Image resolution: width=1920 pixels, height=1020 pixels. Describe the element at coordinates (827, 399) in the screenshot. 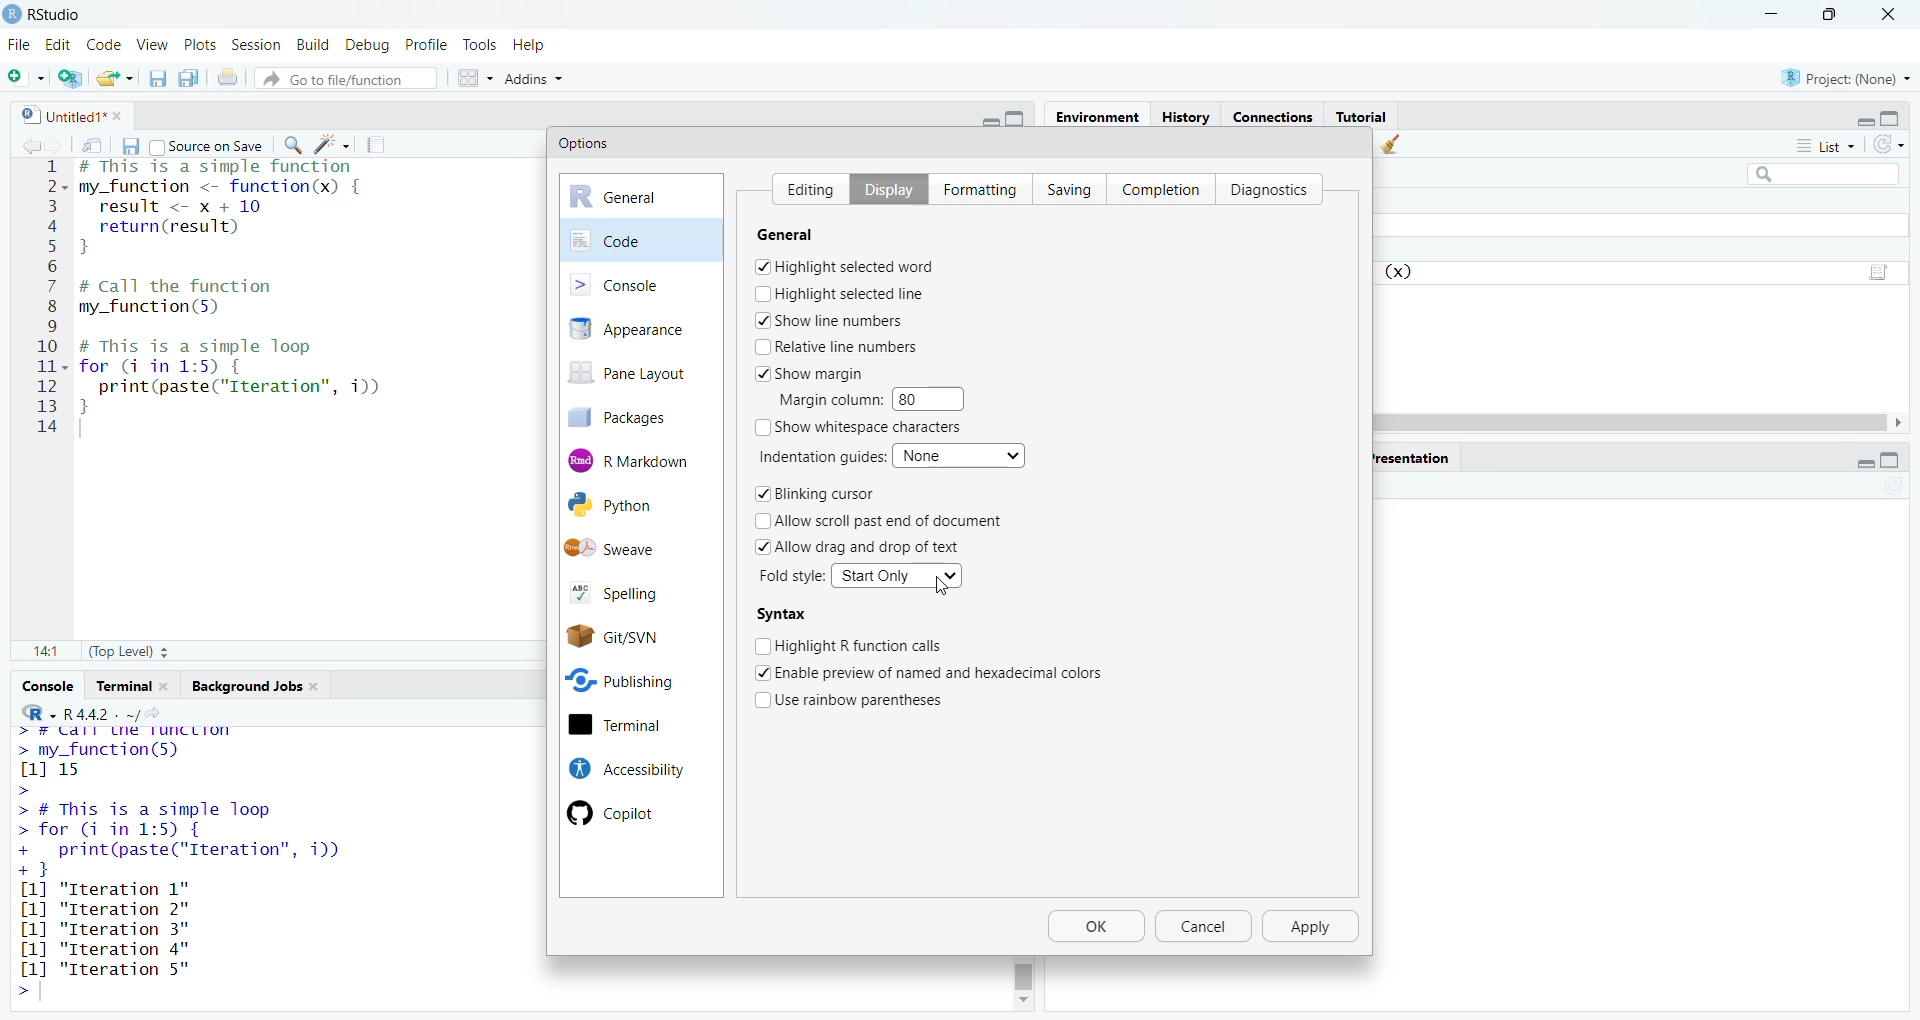

I see `margin column` at that location.